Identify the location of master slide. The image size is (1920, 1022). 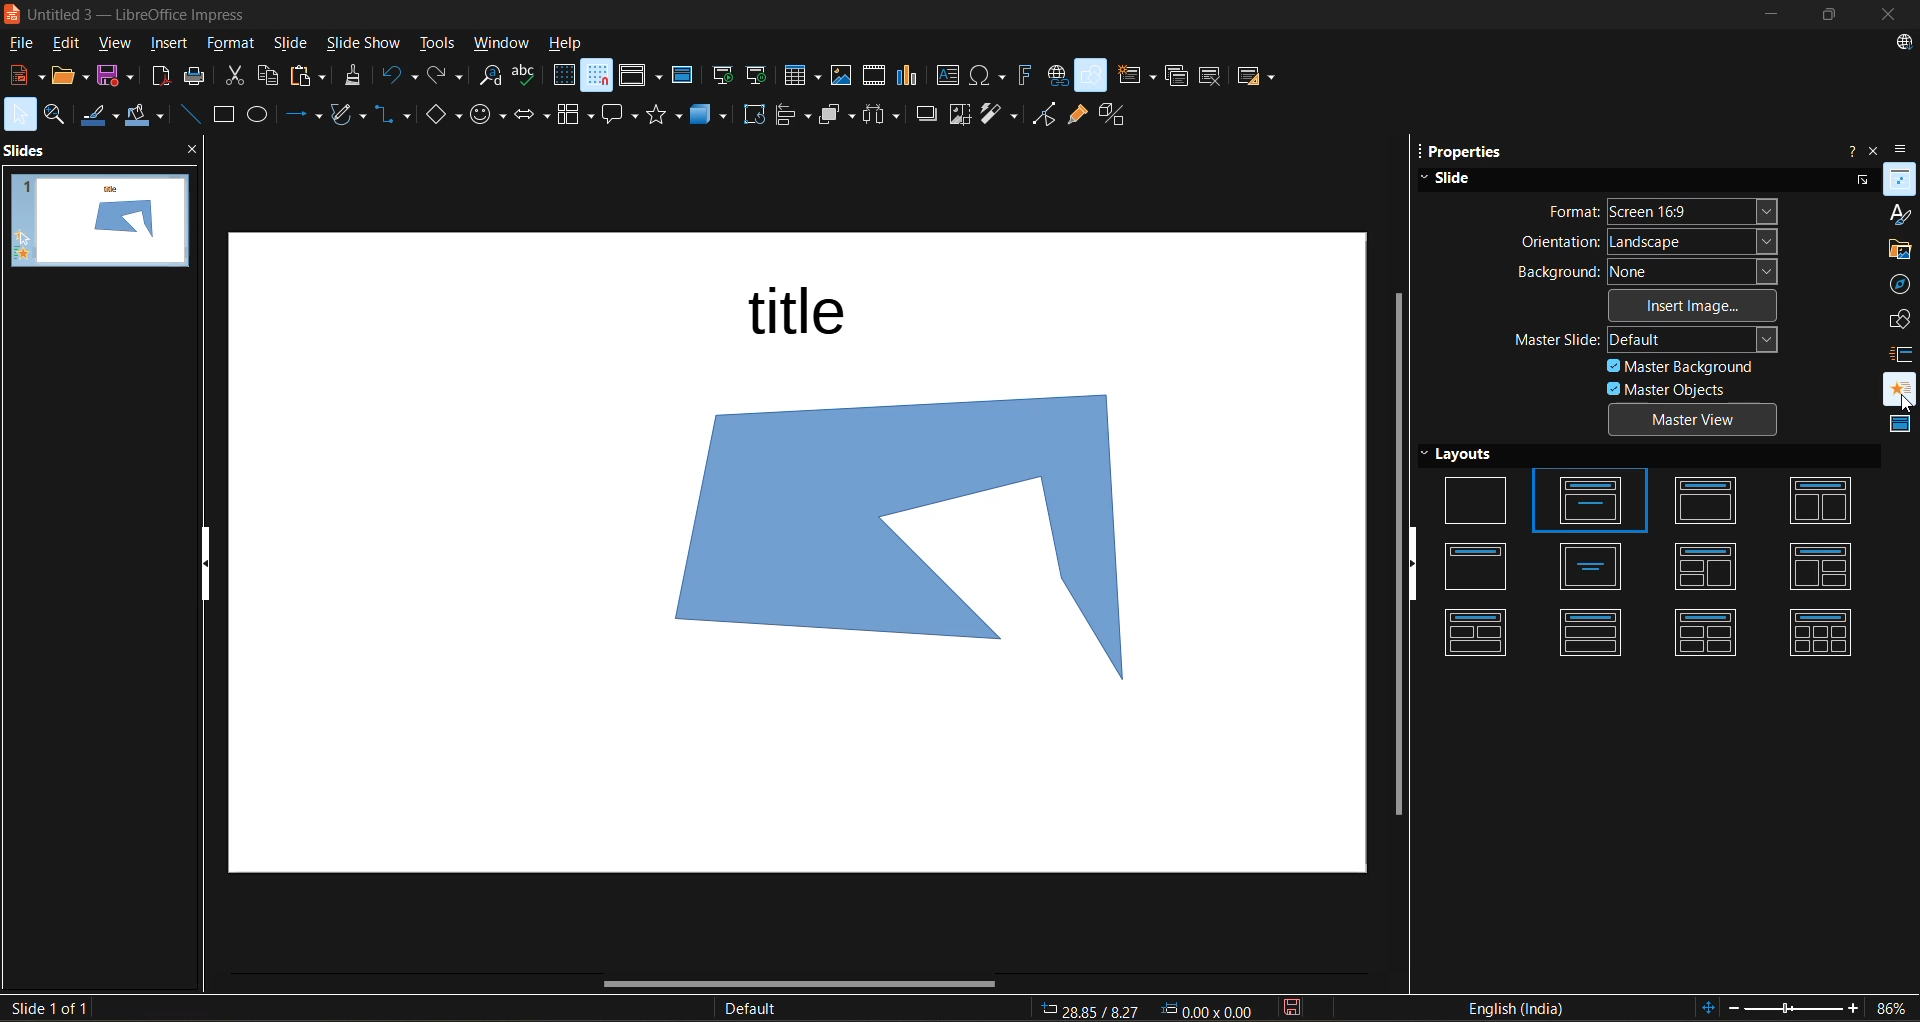
(1649, 342).